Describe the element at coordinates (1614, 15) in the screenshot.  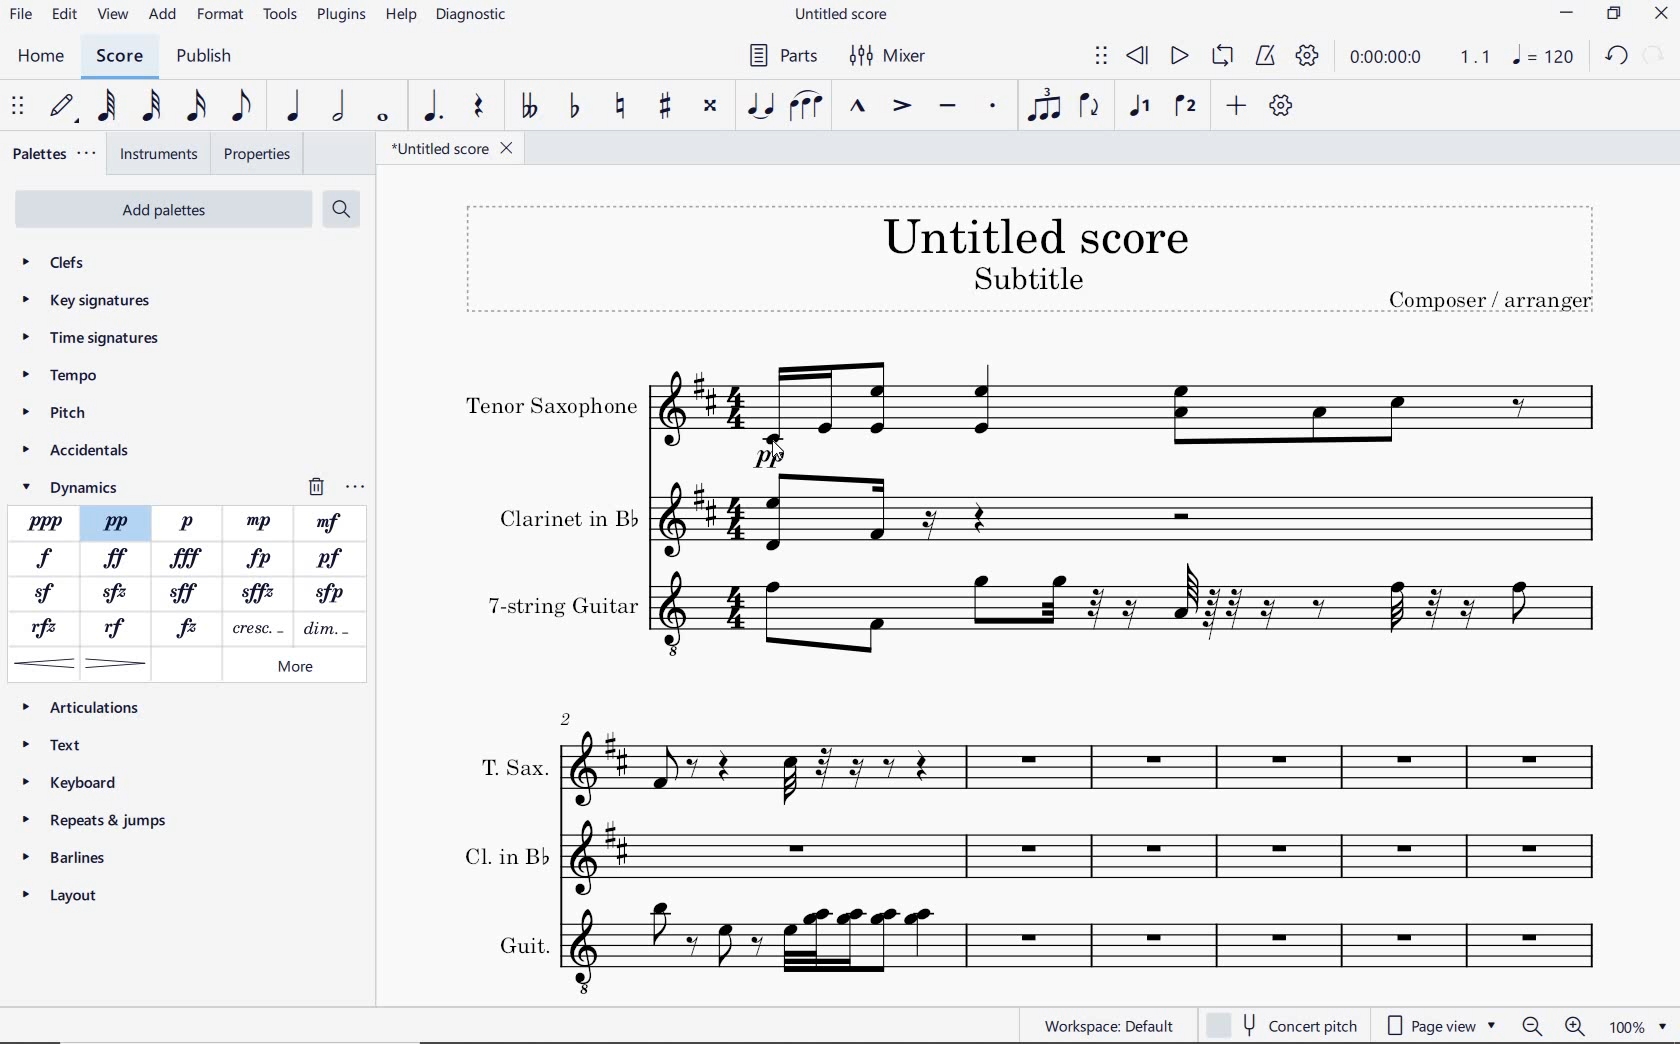
I see `restore down` at that location.